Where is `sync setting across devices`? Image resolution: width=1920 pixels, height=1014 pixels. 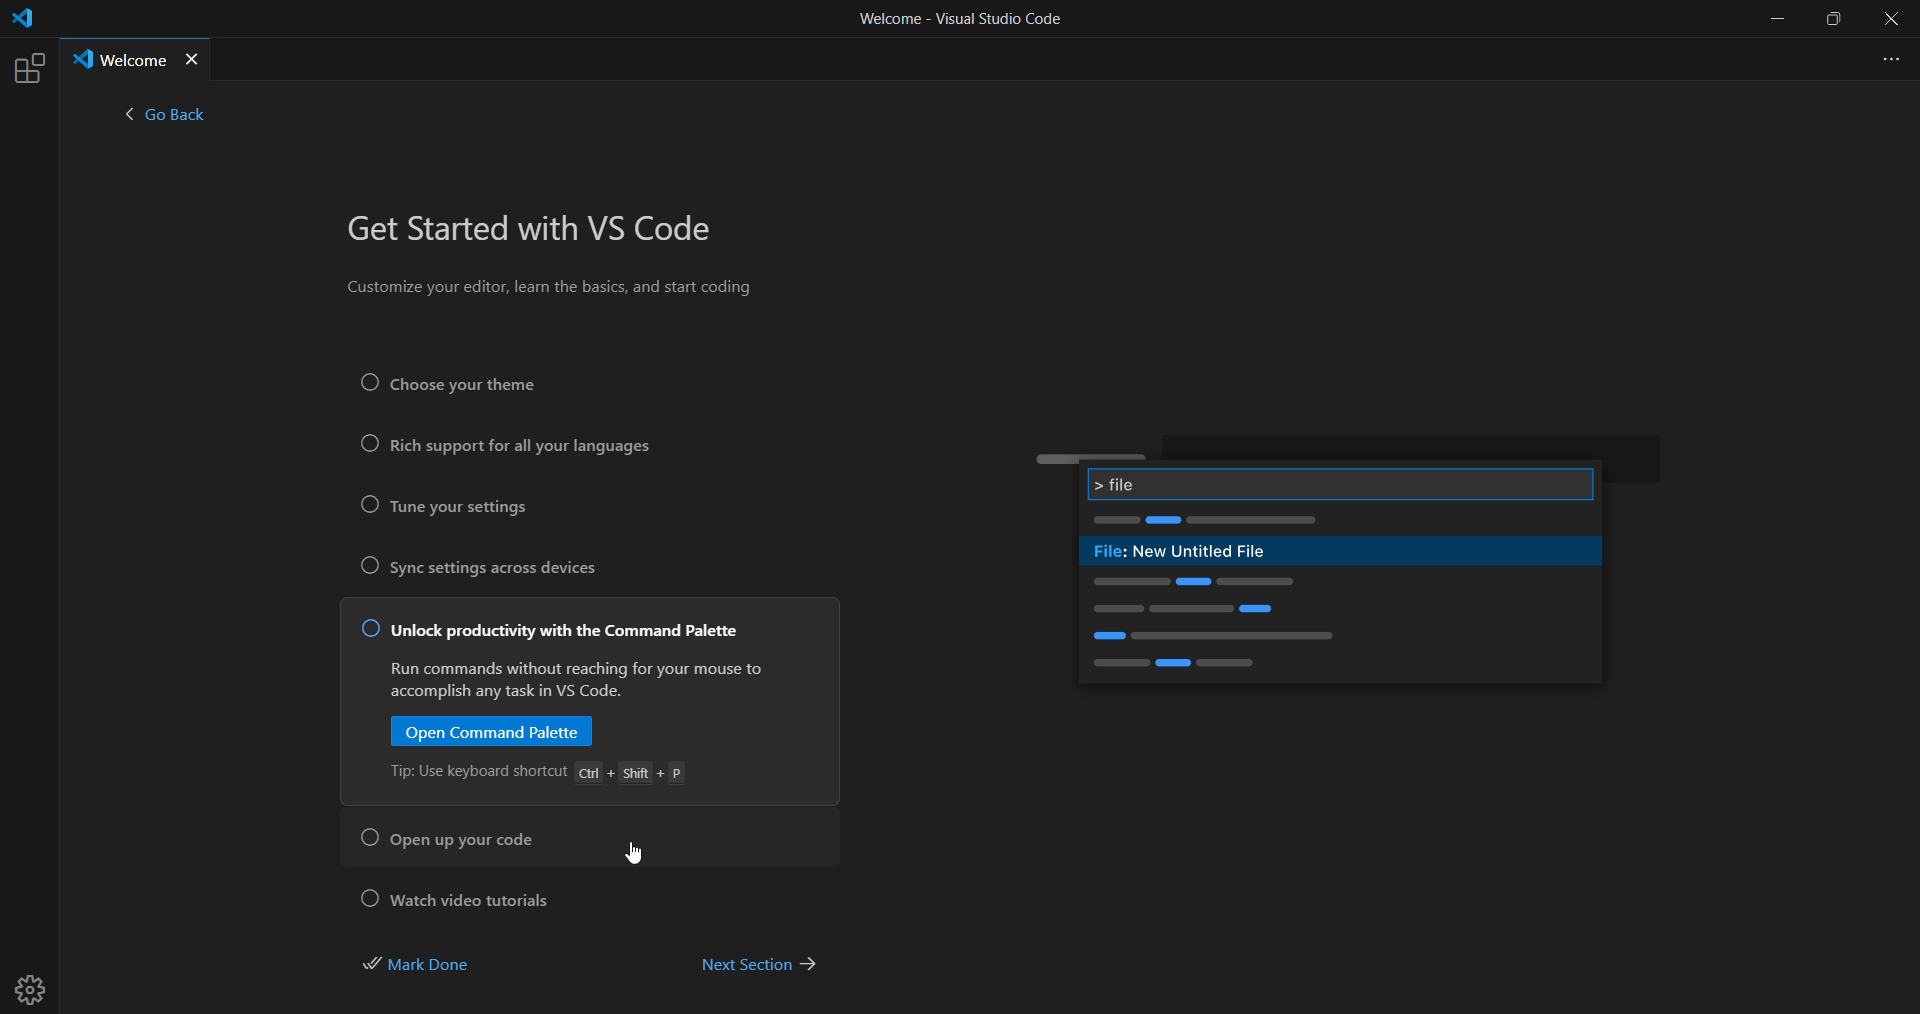 sync setting across devices is located at coordinates (497, 570).